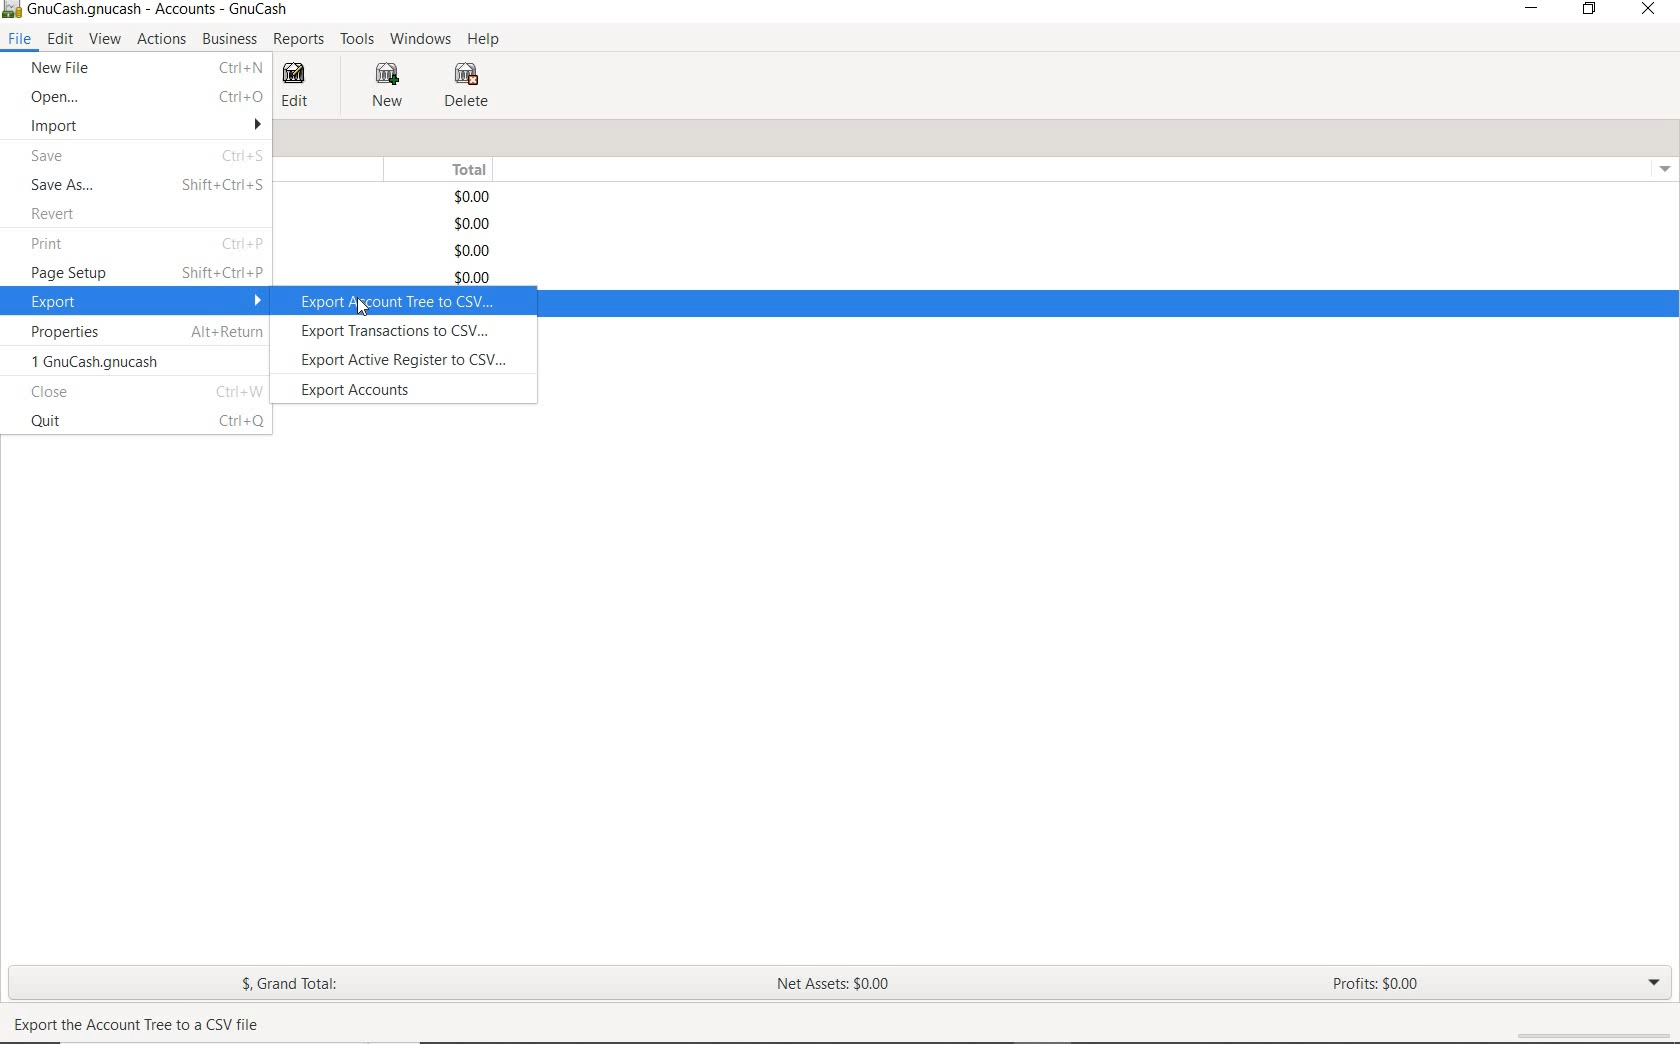 This screenshot has width=1680, height=1044. I want to click on TOOLS, so click(358, 40).